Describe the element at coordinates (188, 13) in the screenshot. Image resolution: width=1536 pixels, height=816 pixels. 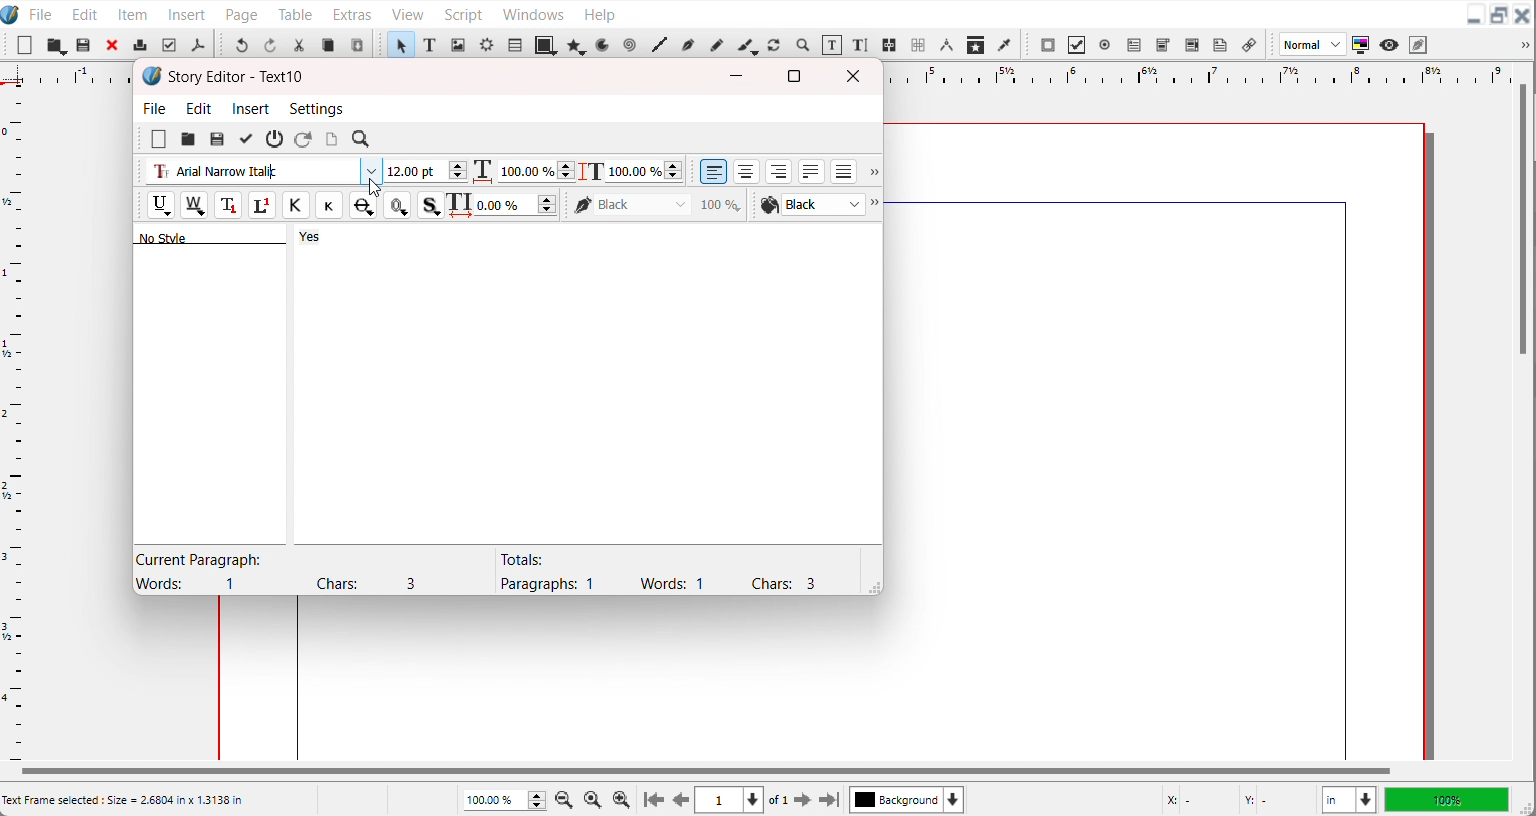
I see `Insert` at that location.